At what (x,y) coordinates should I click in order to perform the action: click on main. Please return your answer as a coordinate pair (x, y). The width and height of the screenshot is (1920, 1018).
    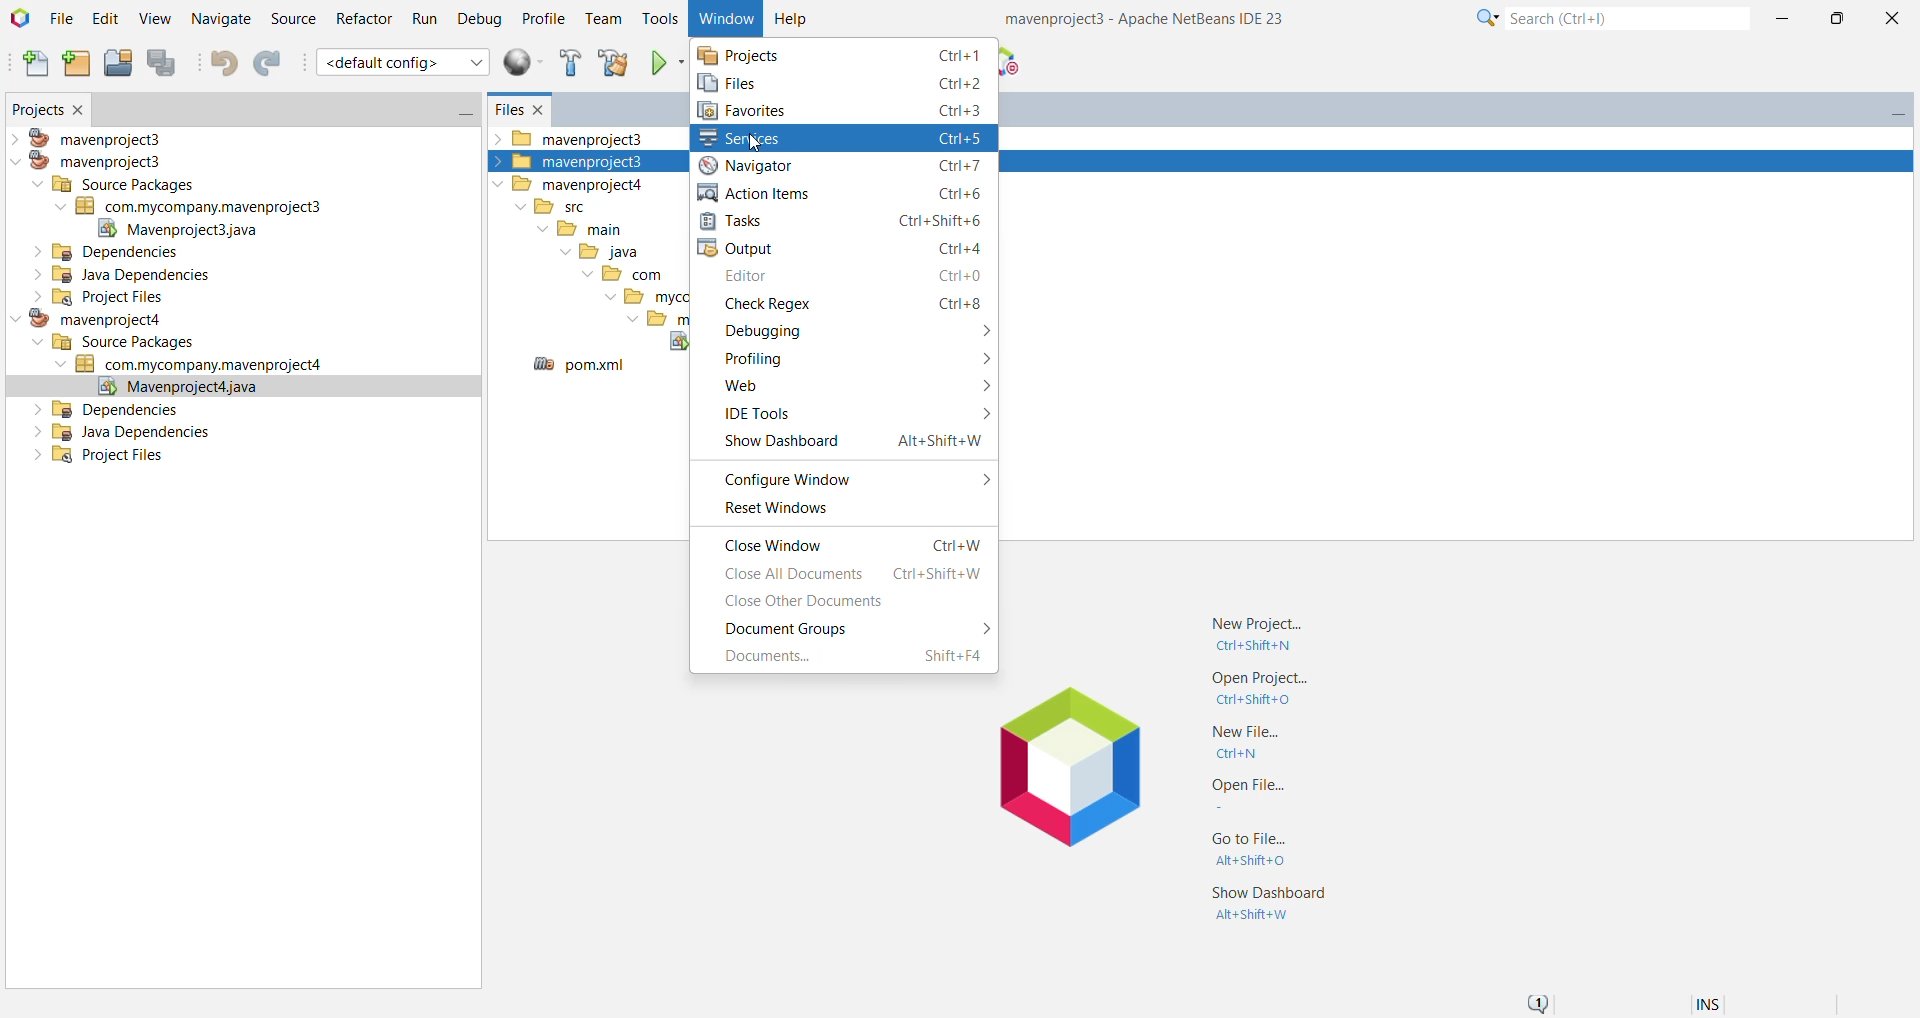
    Looking at the image, I should click on (582, 231).